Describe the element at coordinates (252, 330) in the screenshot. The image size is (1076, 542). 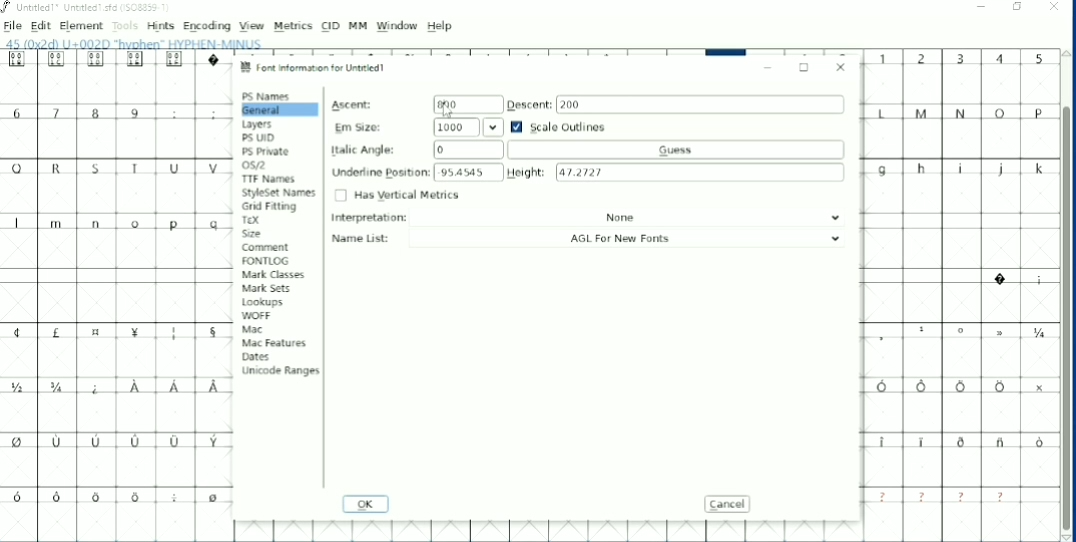
I see `Mac` at that location.